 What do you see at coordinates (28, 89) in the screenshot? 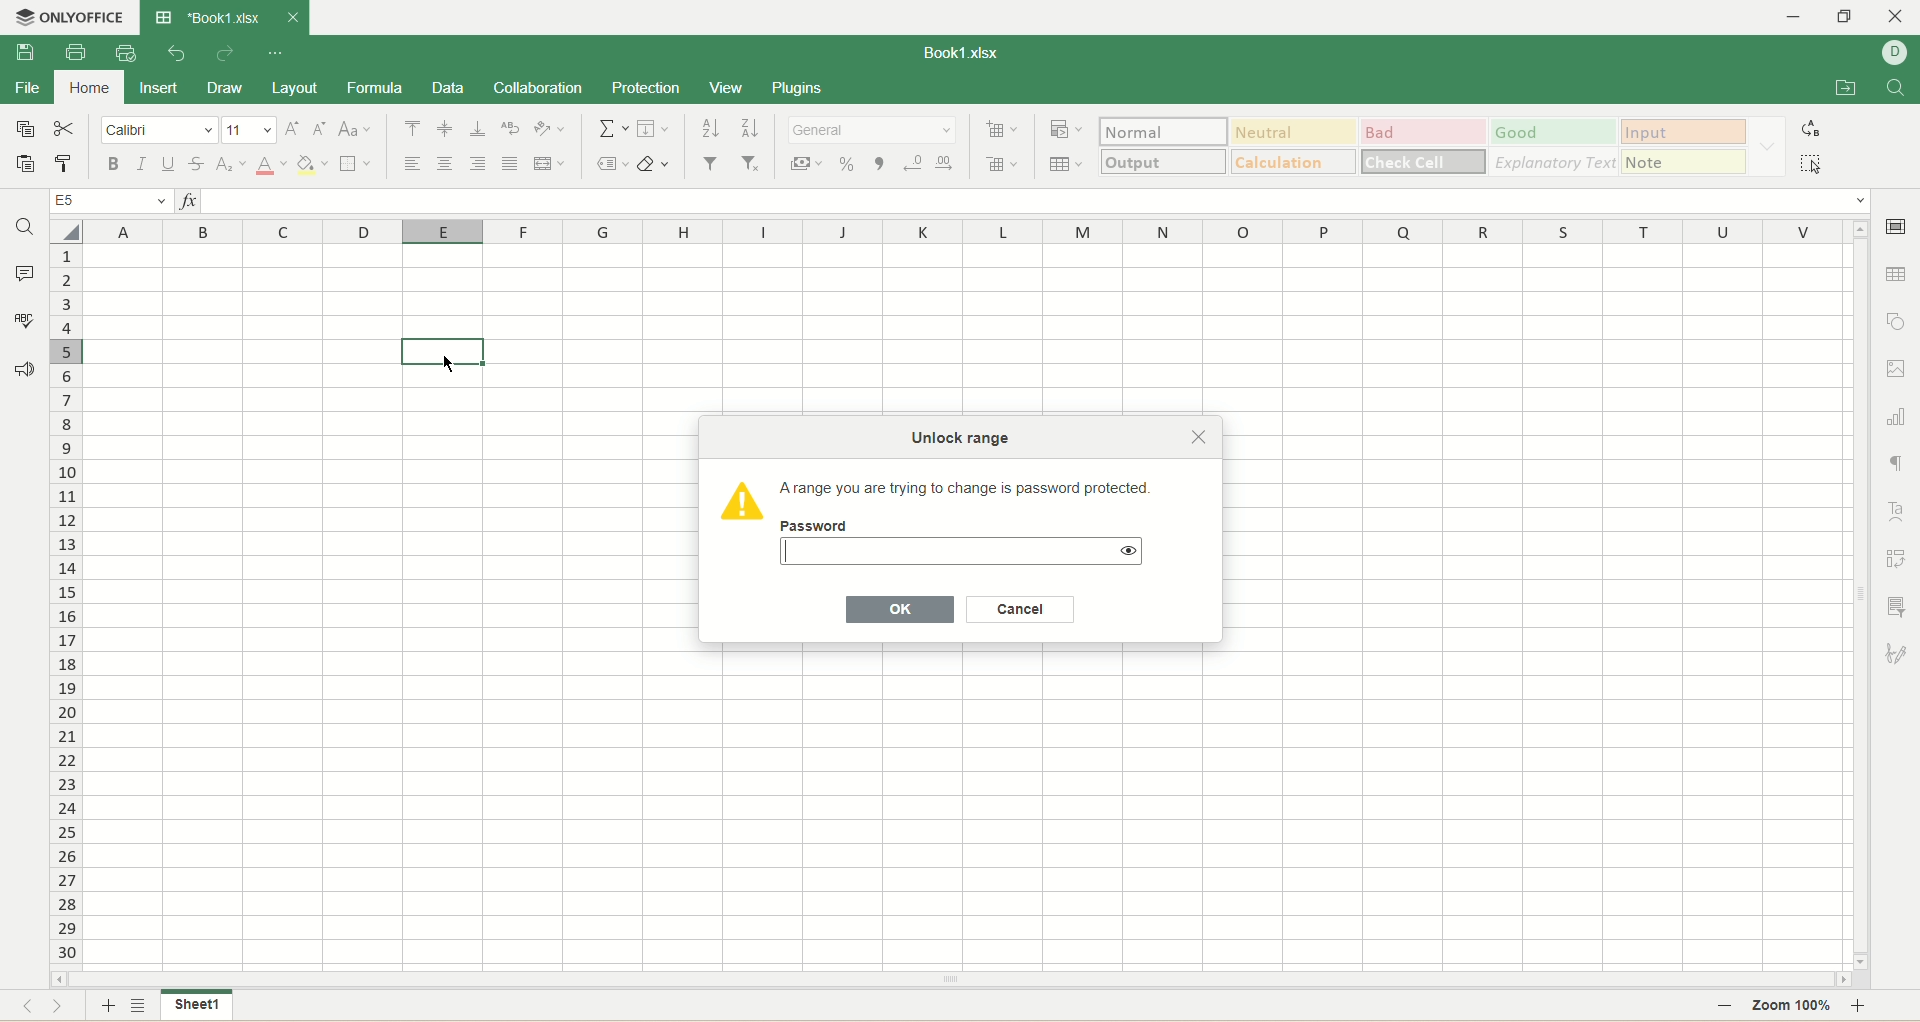
I see `file` at bounding box center [28, 89].